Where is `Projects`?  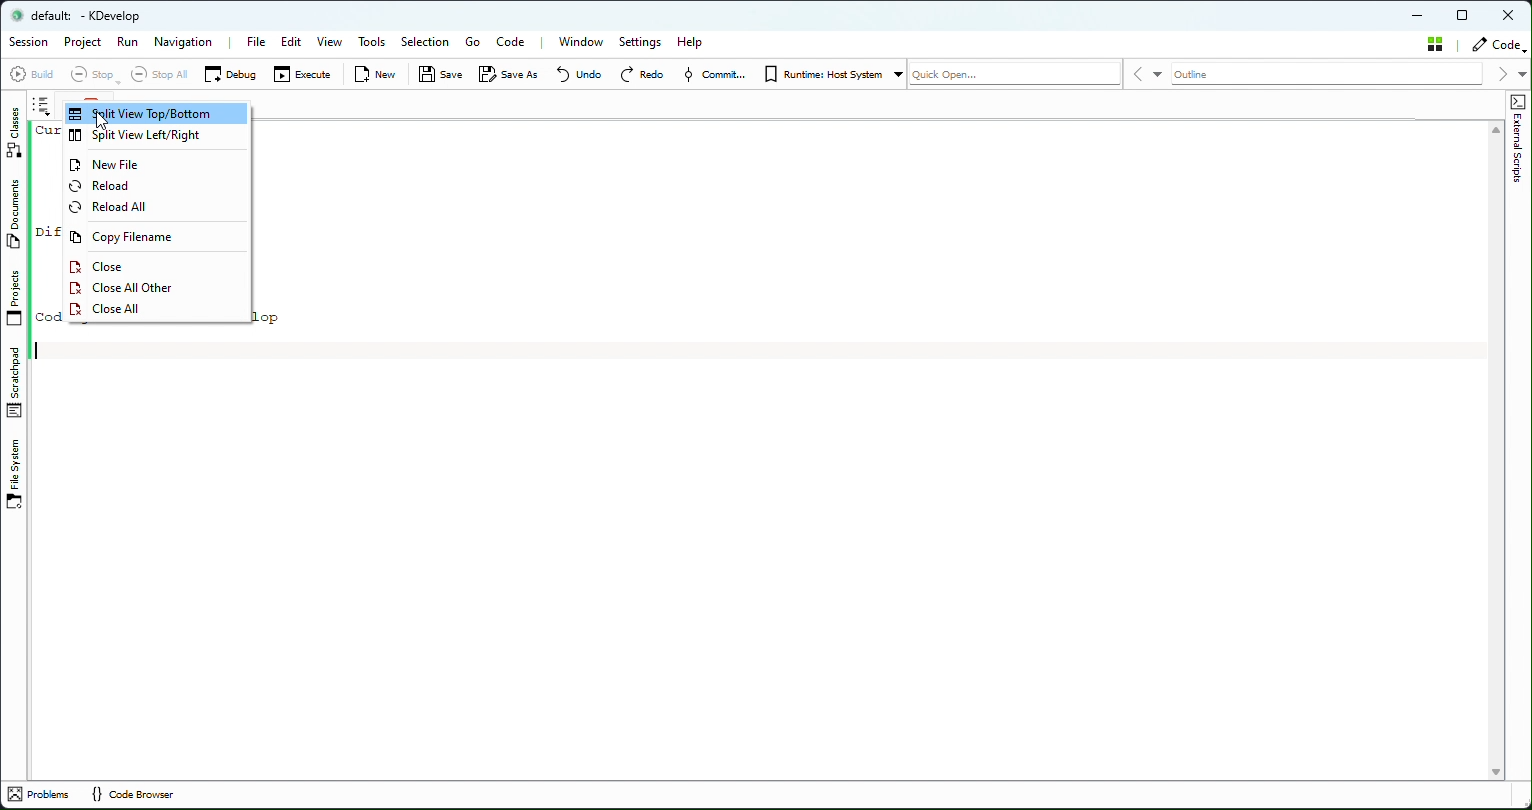 Projects is located at coordinates (15, 299).